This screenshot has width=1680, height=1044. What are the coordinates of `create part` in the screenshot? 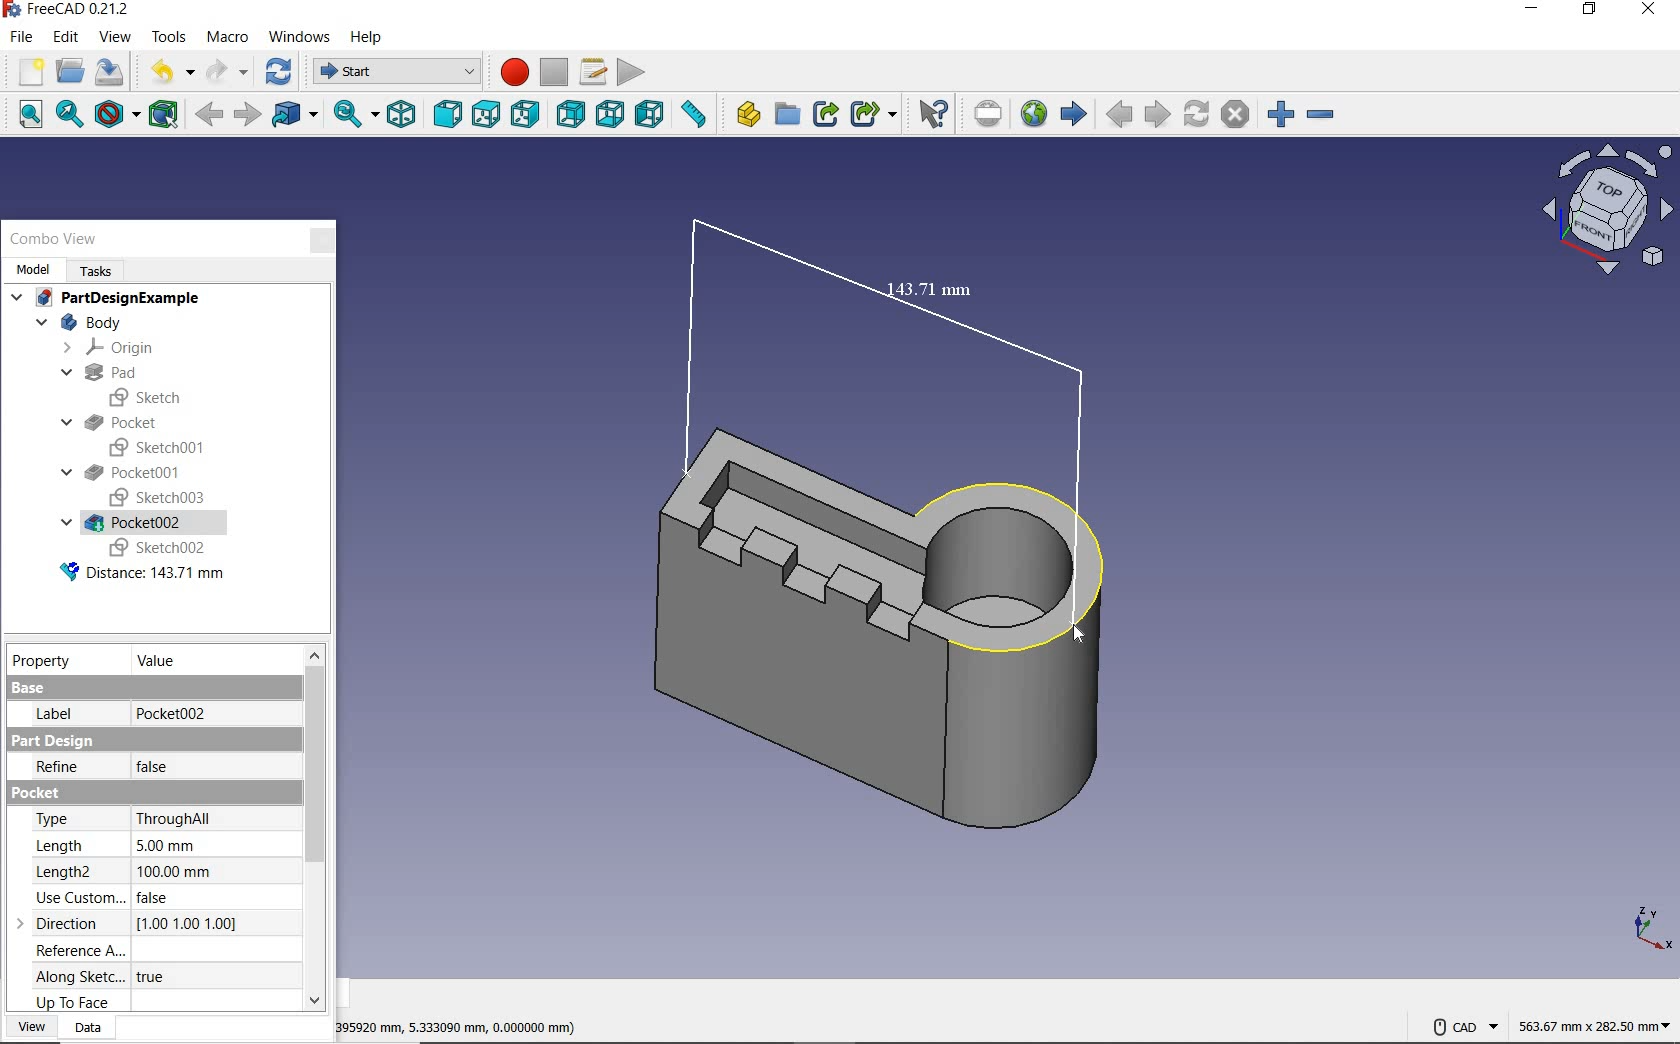 It's located at (743, 116).